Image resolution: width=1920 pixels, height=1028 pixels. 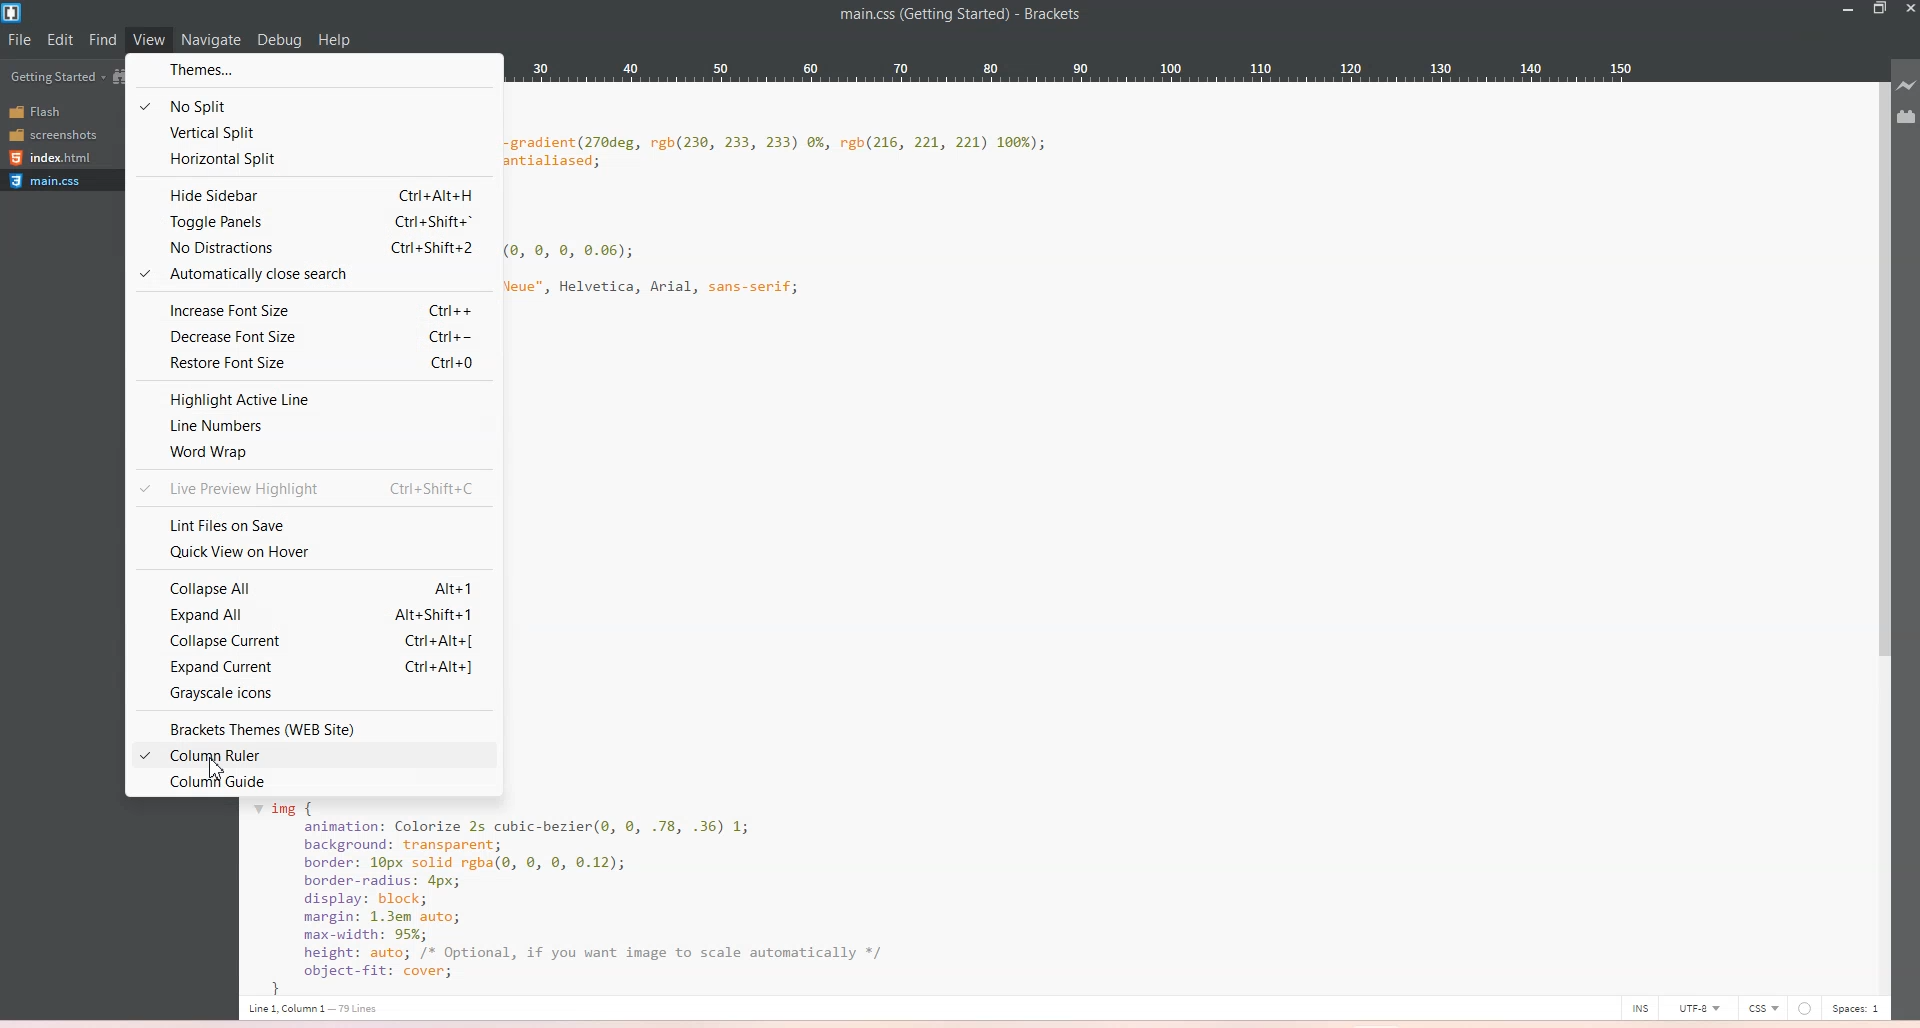 I want to click on main.css(Getting Started - Brackets), so click(x=966, y=17).